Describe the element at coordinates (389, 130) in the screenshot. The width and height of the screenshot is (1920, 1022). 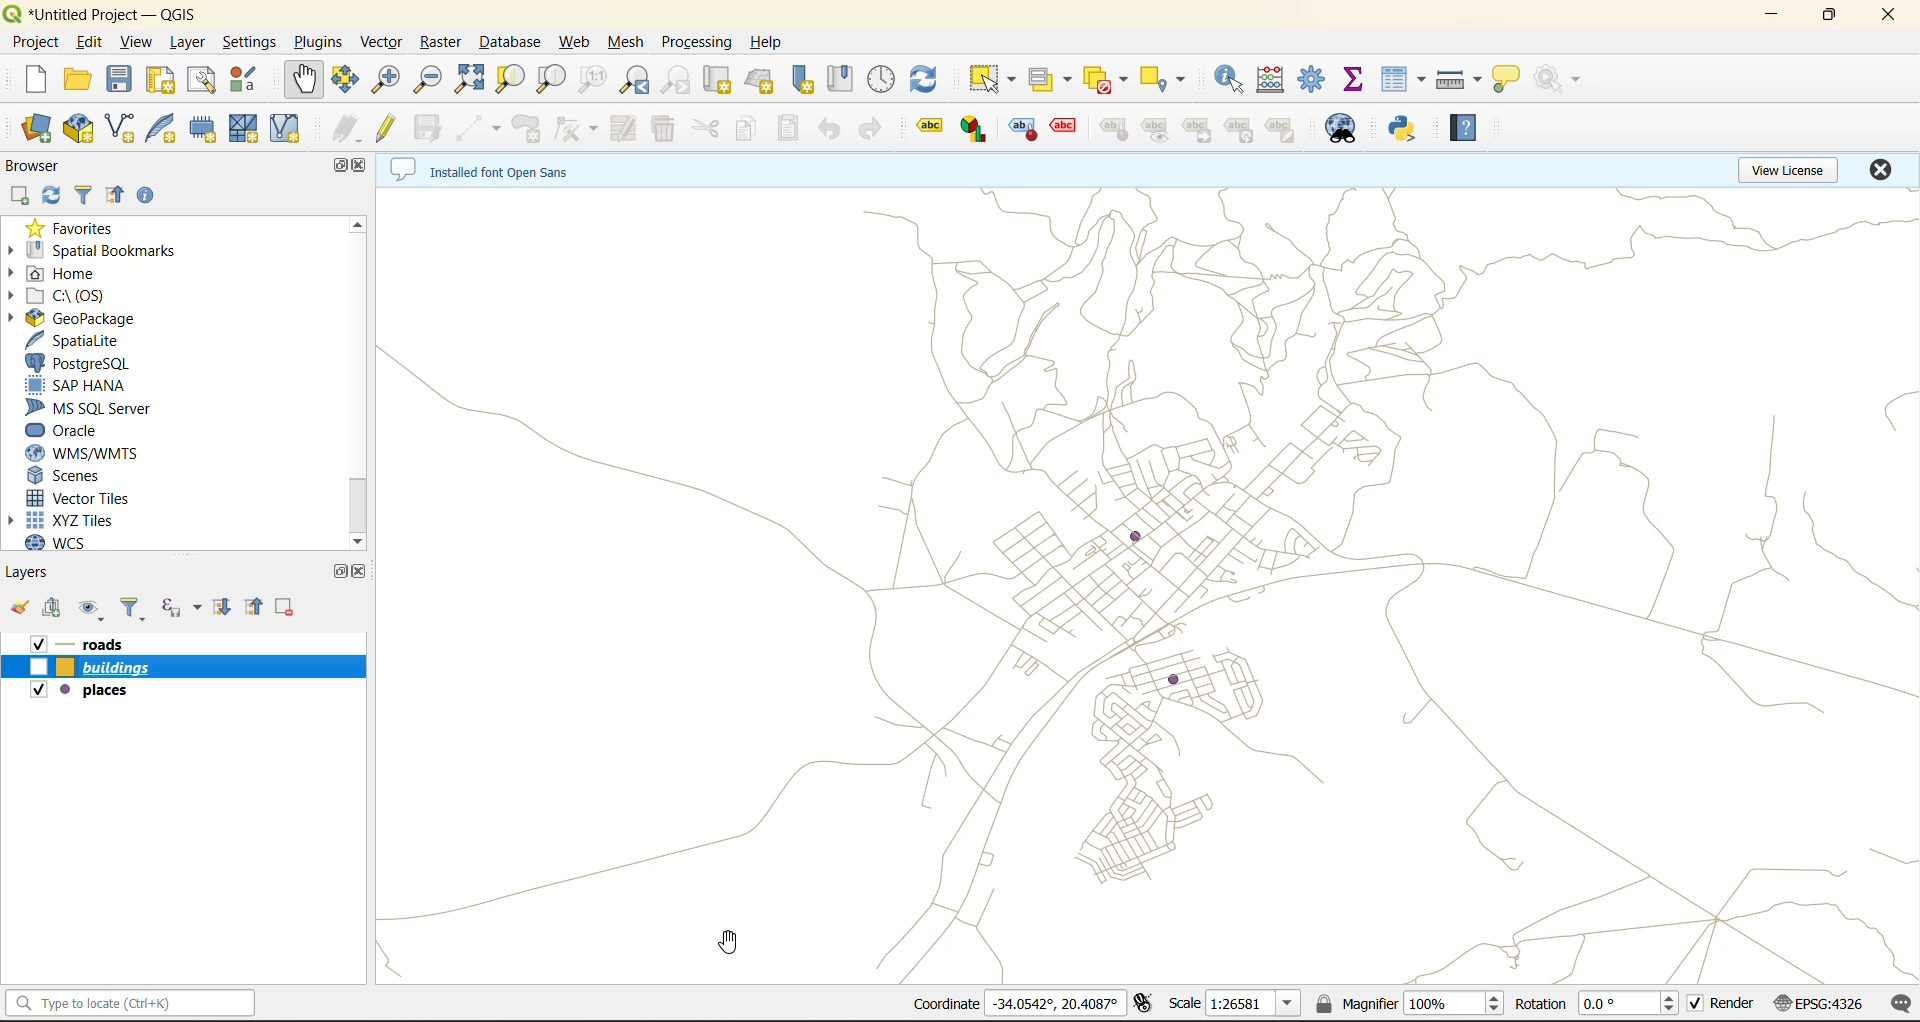
I see `toggle edits` at that location.